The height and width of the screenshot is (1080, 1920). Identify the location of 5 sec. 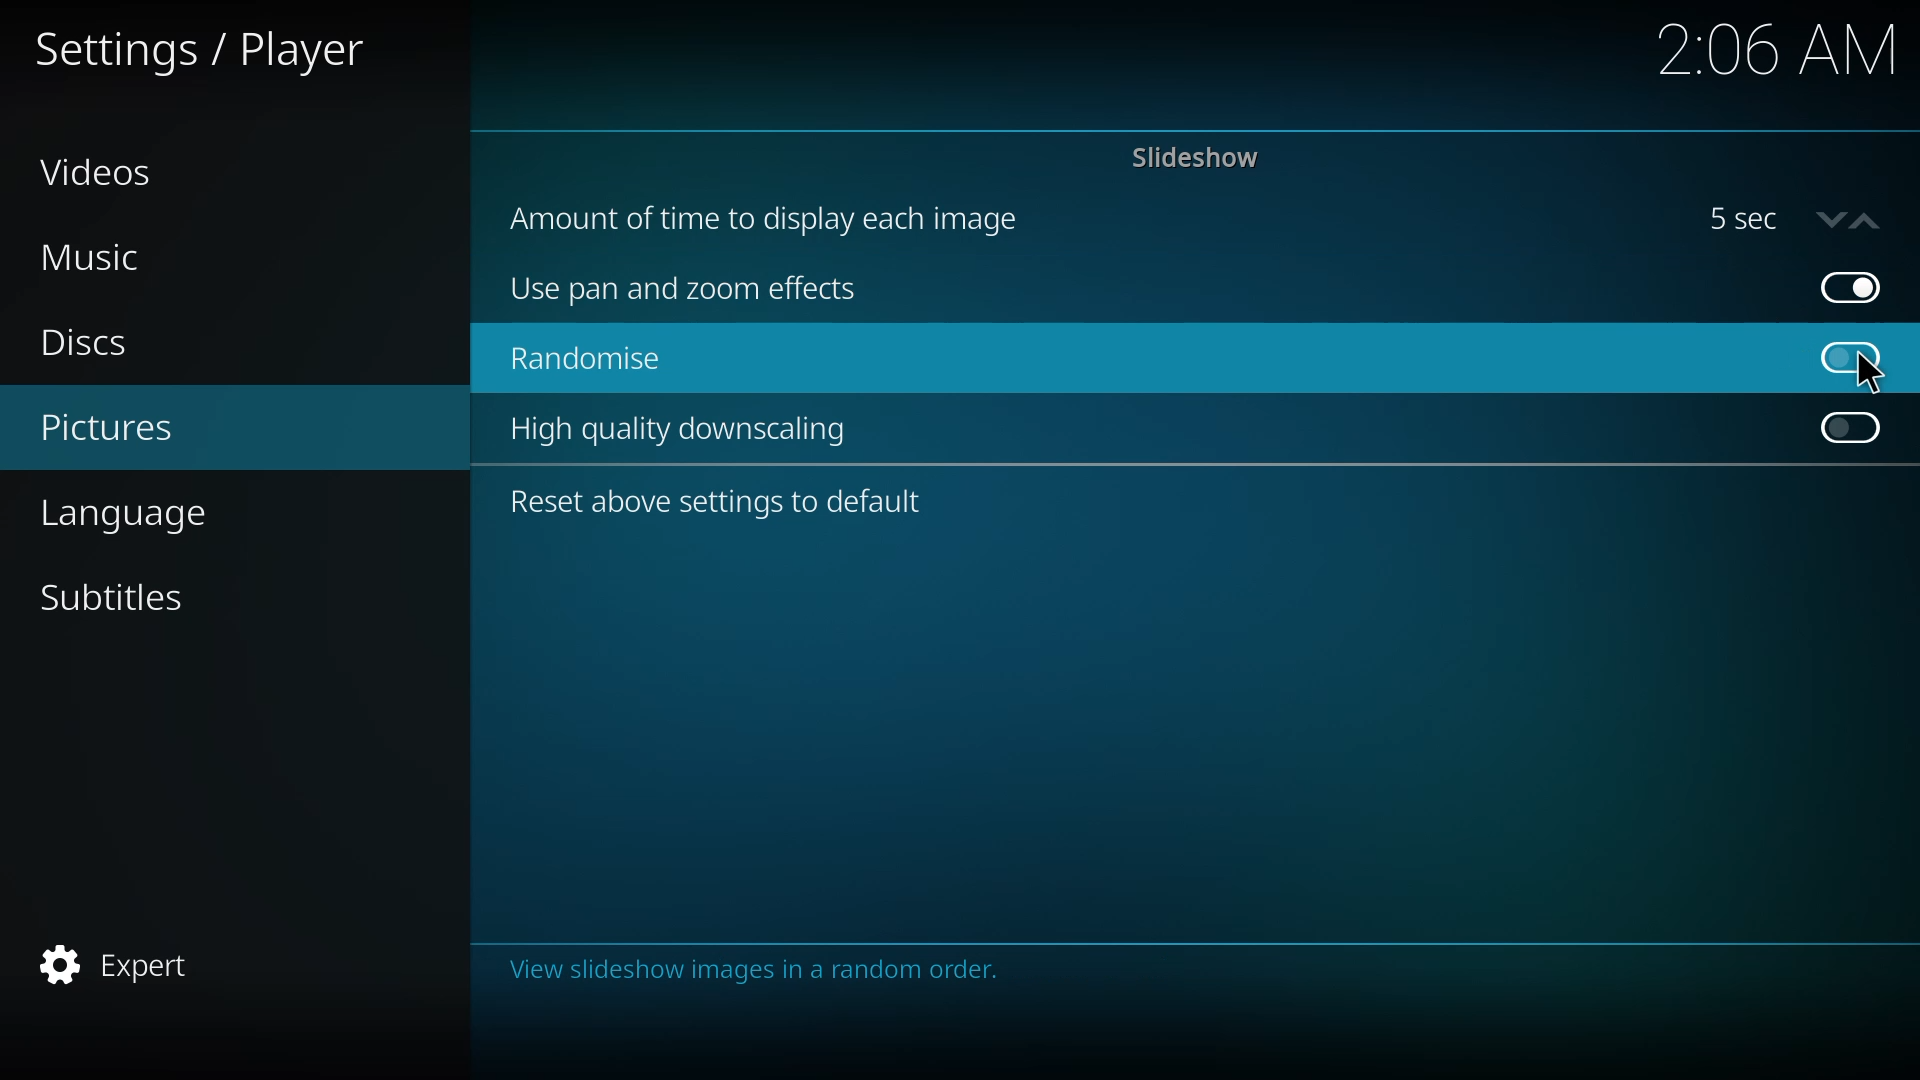
(1801, 218).